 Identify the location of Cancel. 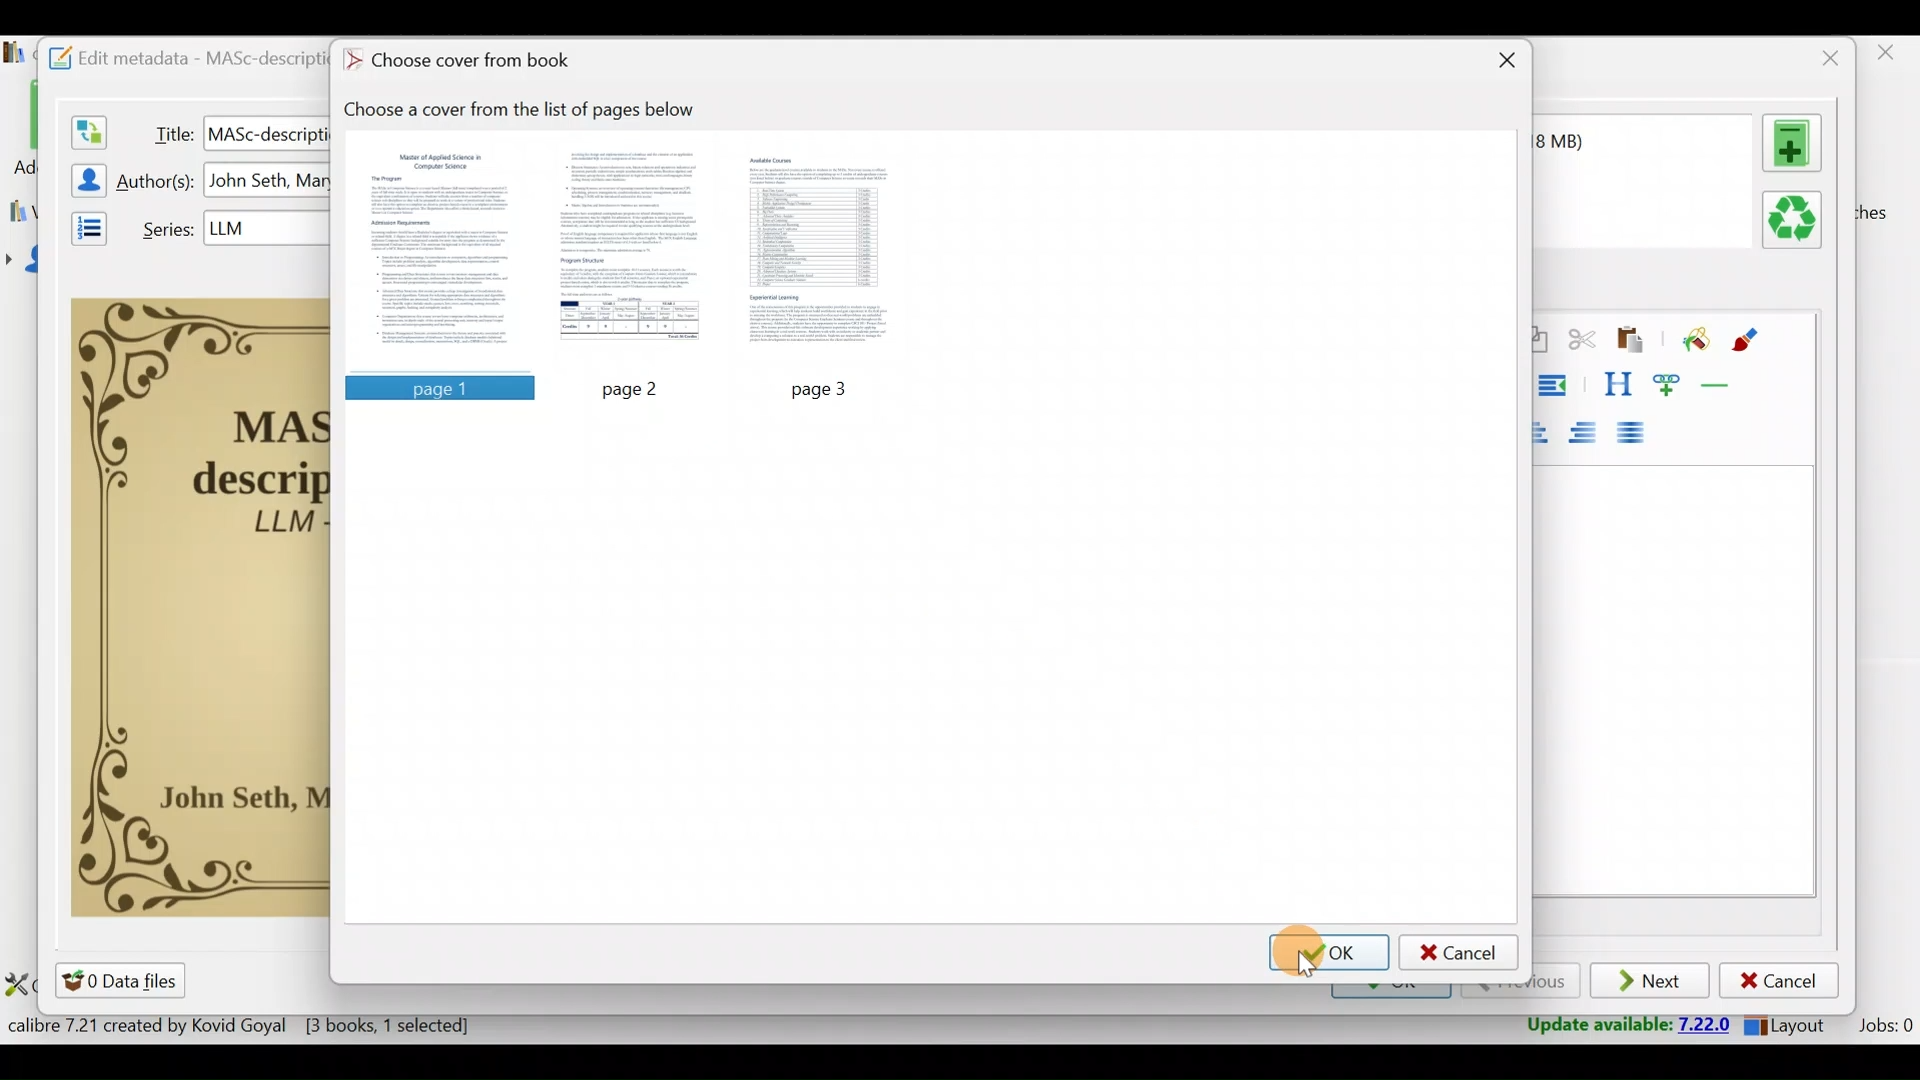
(1779, 981).